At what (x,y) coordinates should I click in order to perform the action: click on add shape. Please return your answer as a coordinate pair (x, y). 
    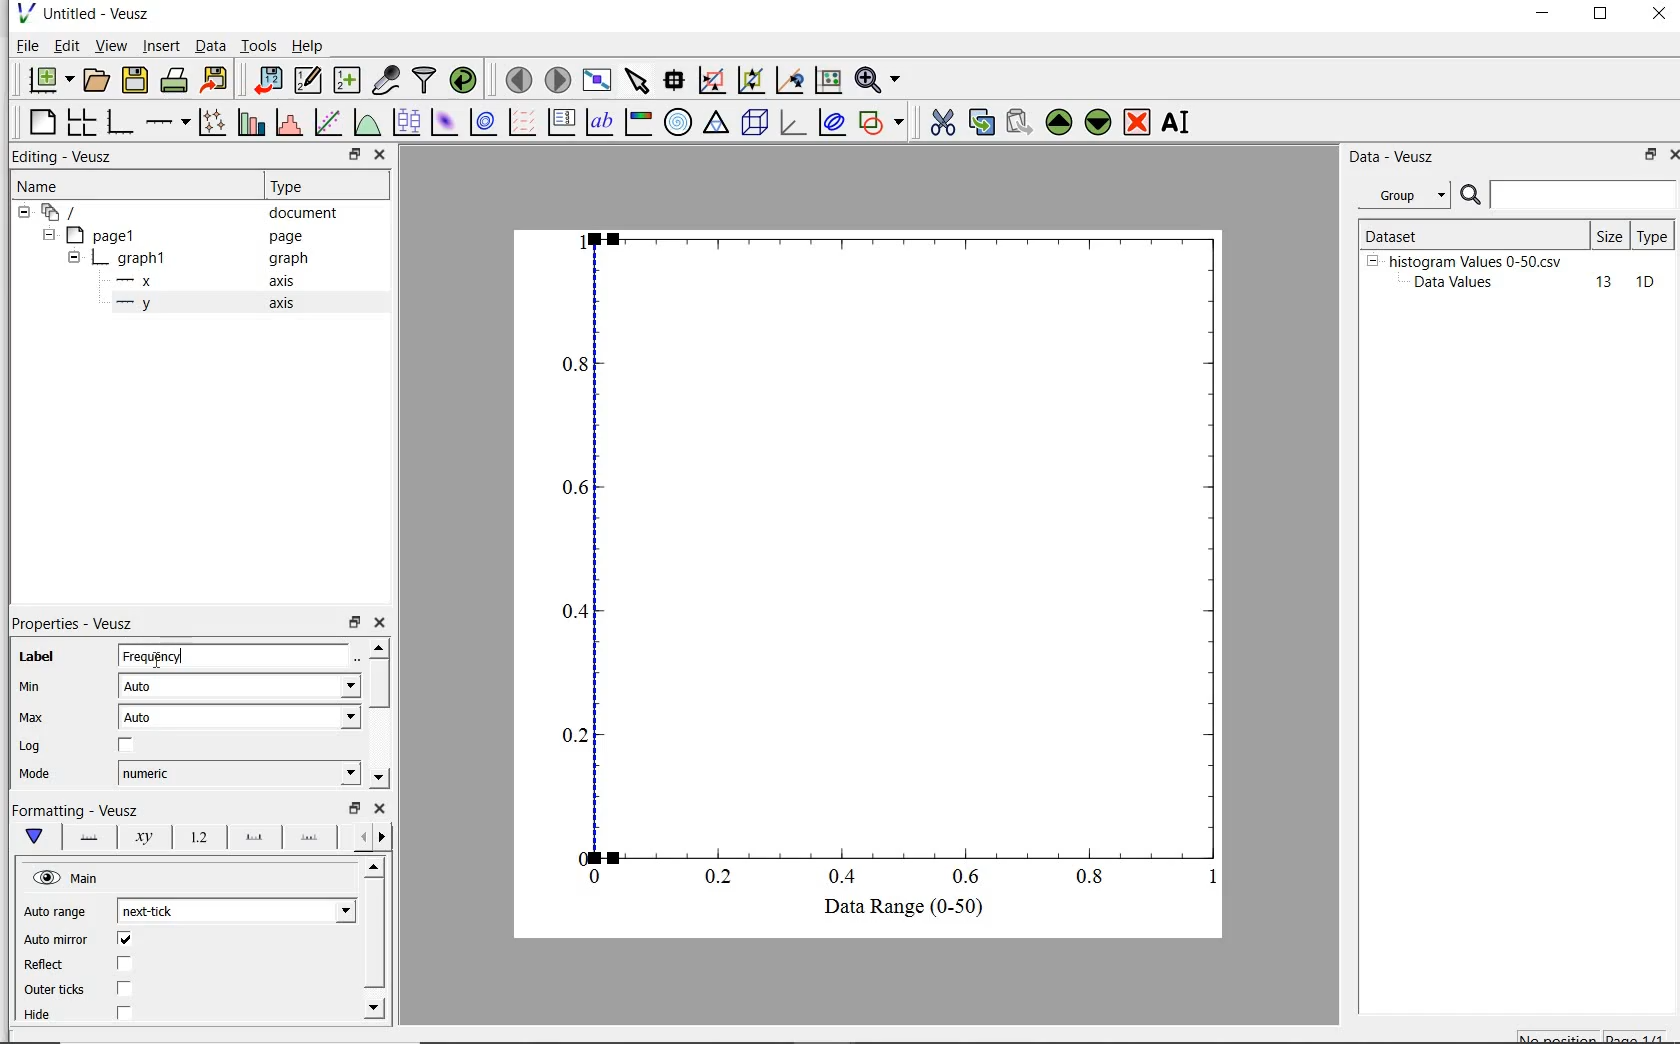
    Looking at the image, I should click on (882, 124).